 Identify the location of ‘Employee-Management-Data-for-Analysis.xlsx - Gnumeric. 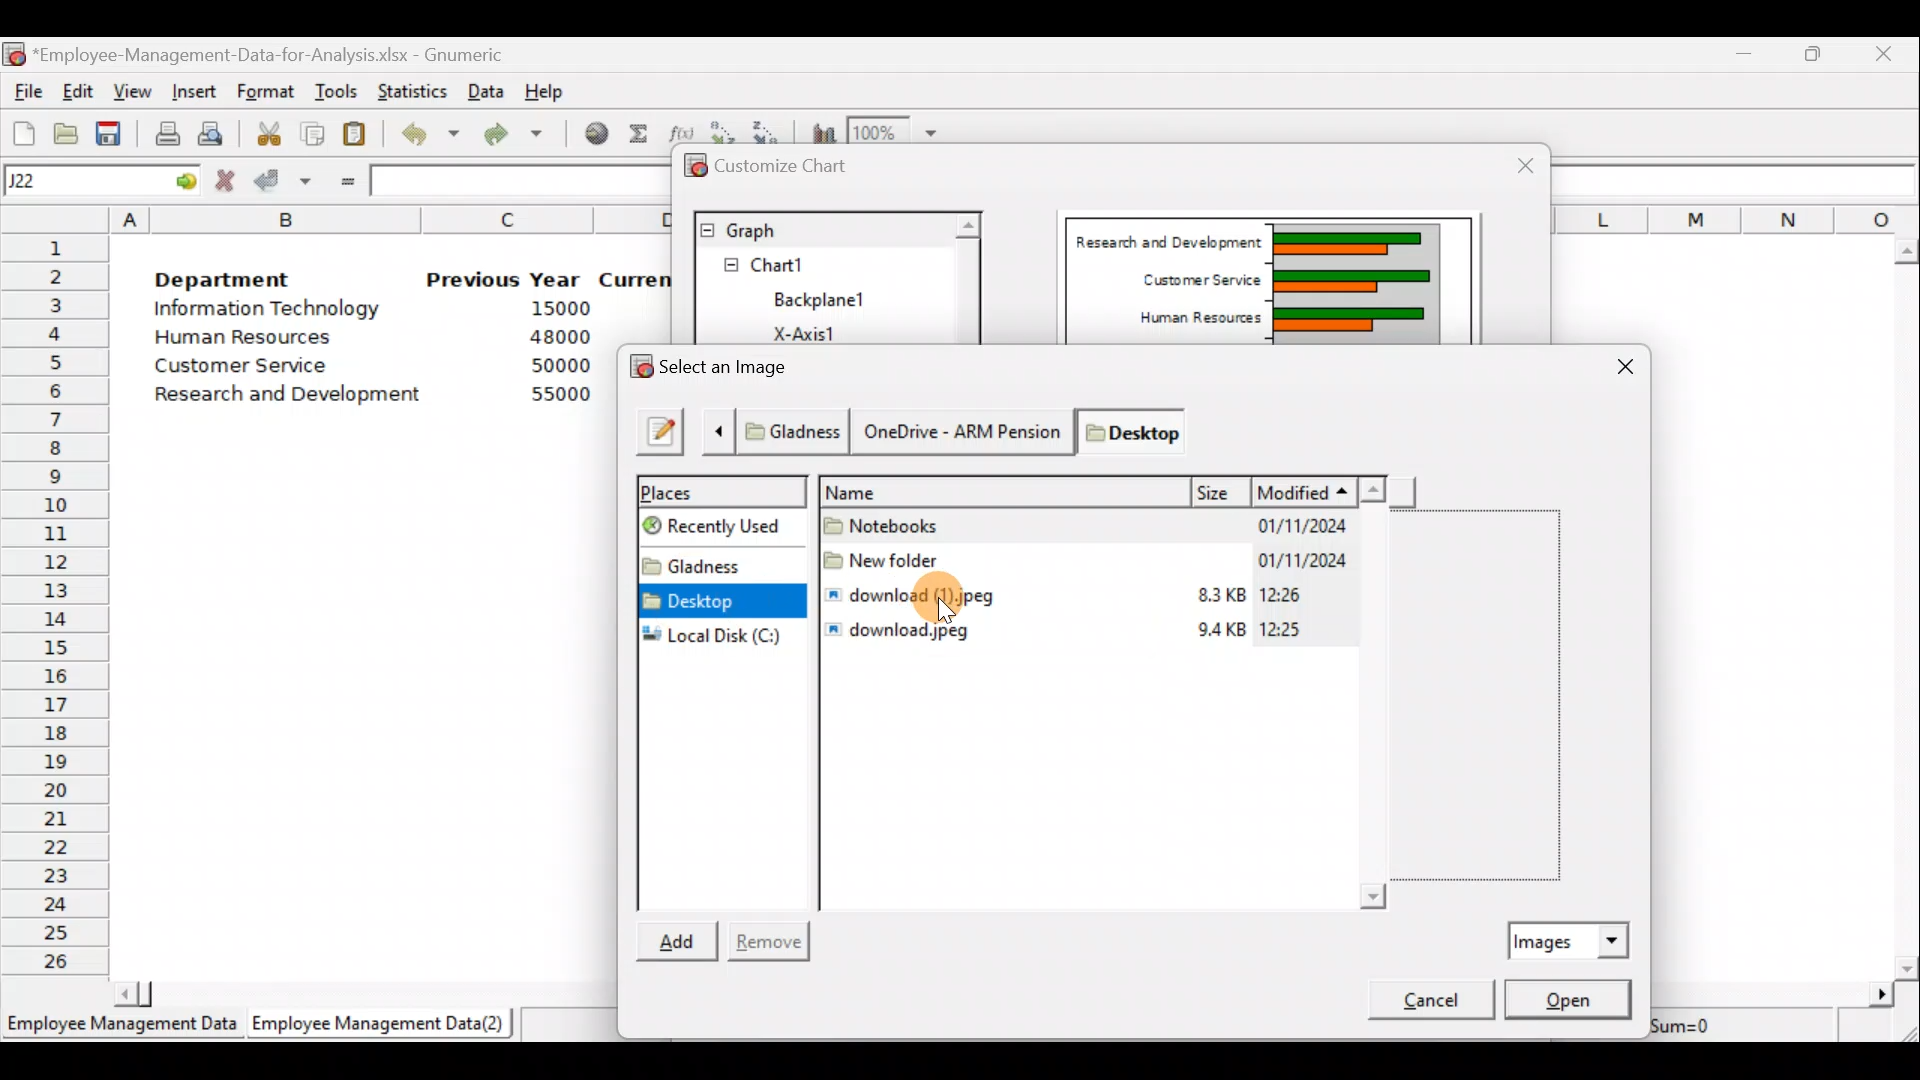
(289, 55).